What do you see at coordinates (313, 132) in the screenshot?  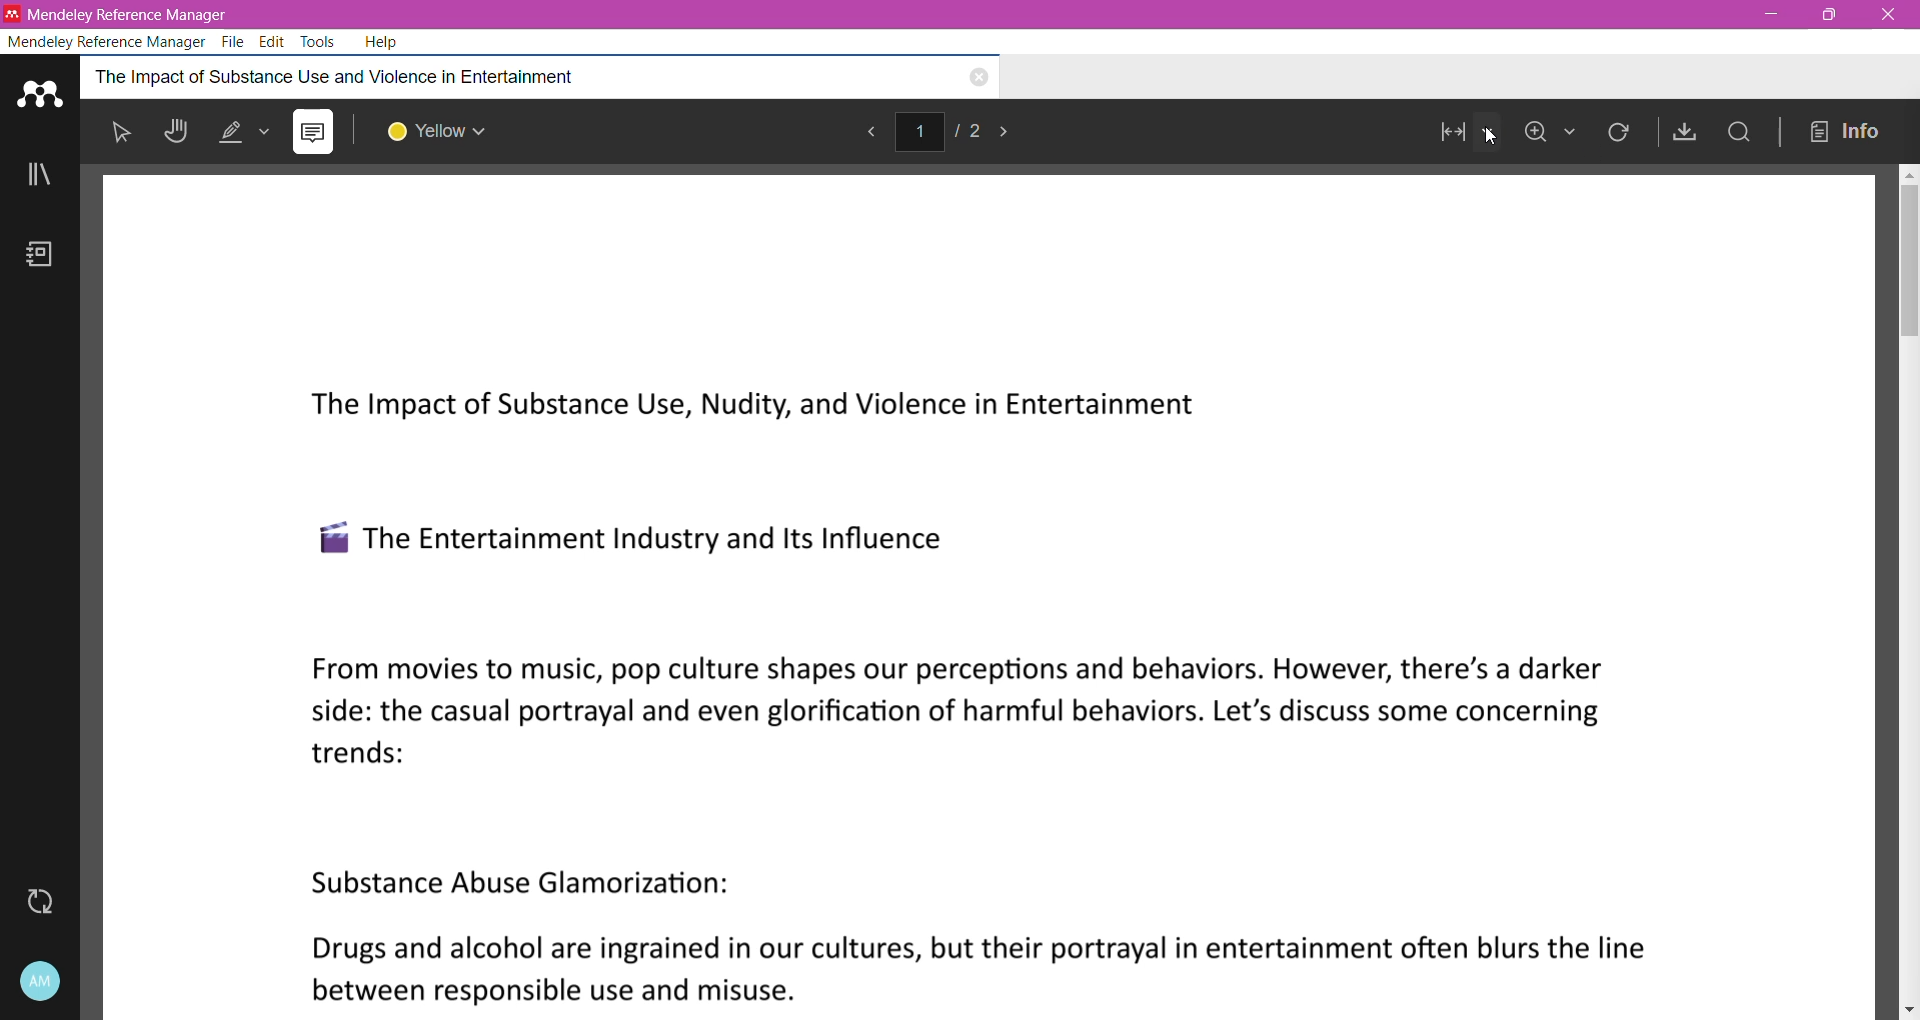 I see `Add Comment` at bounding box center [313, 132].